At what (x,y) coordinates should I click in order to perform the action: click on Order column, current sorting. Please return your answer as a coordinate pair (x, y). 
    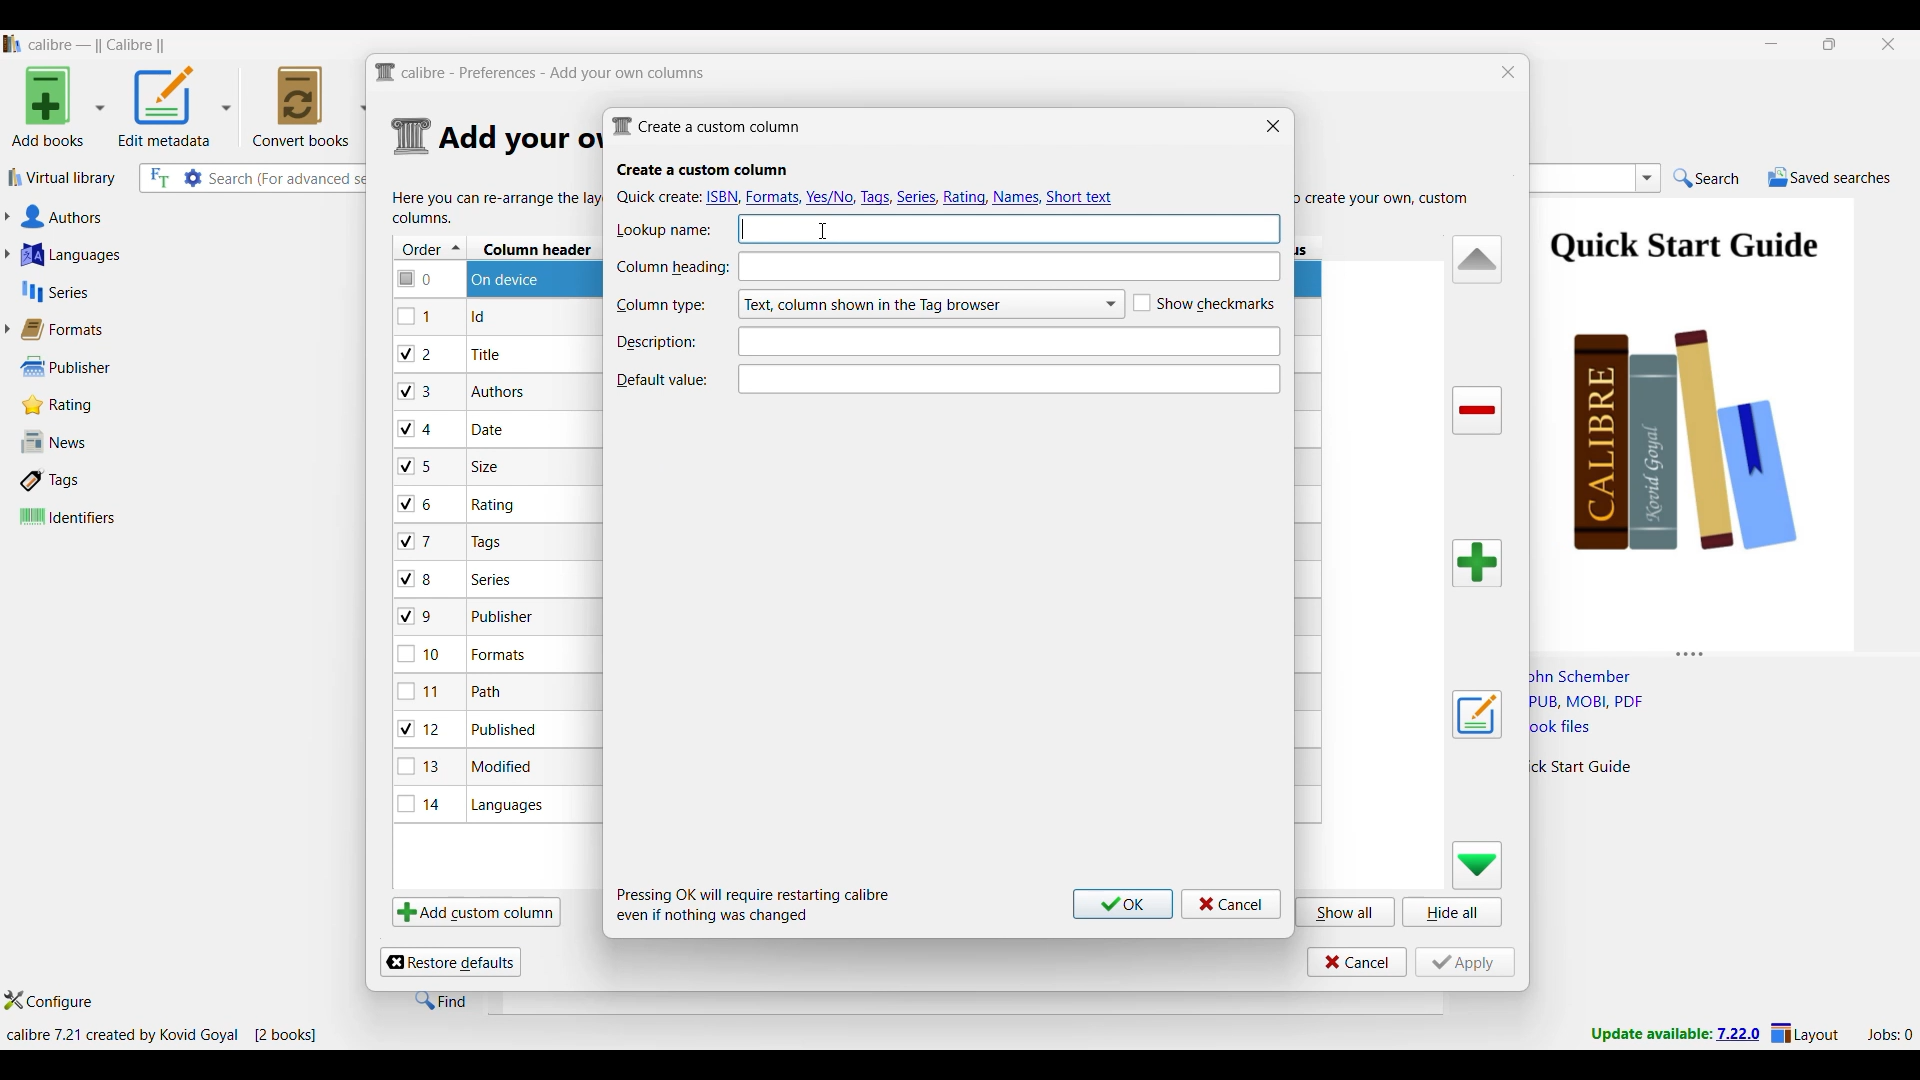
    Looking at the image, I should click on (430, 248).